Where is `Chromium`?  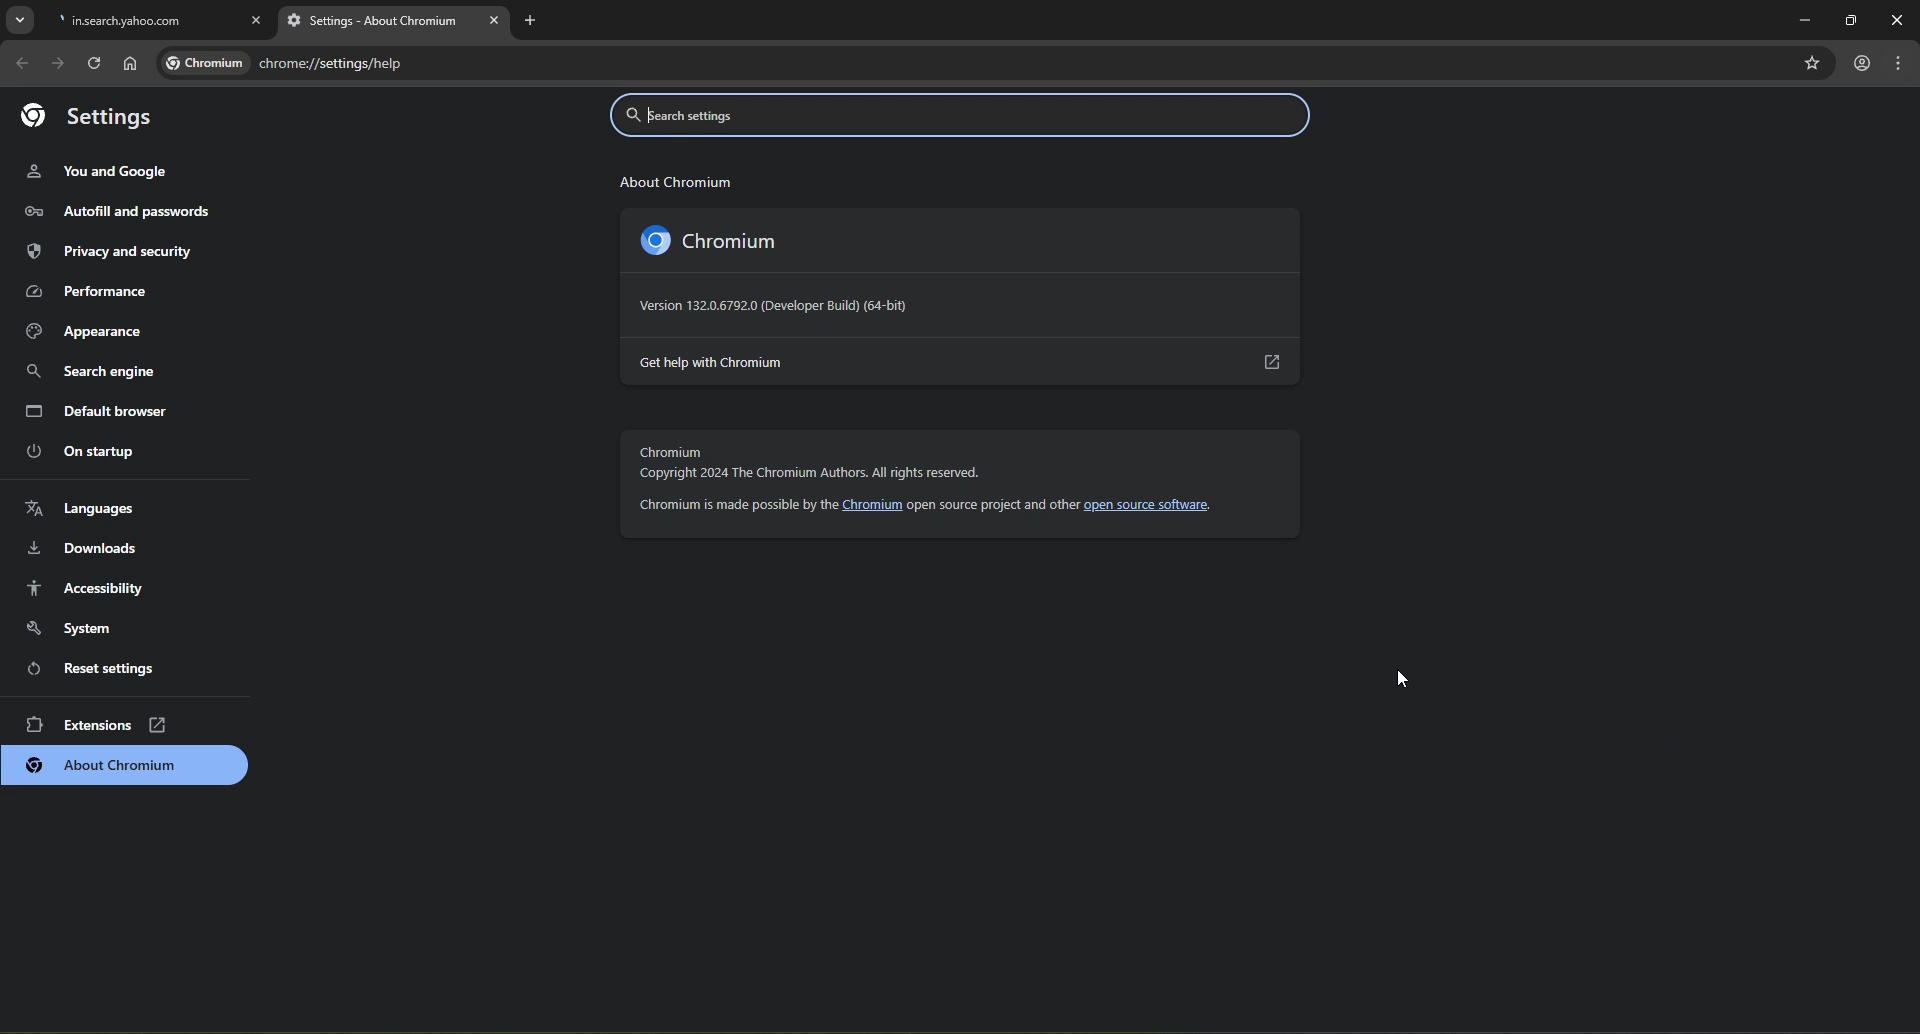 Chromium is located at coordinates (673, 454).